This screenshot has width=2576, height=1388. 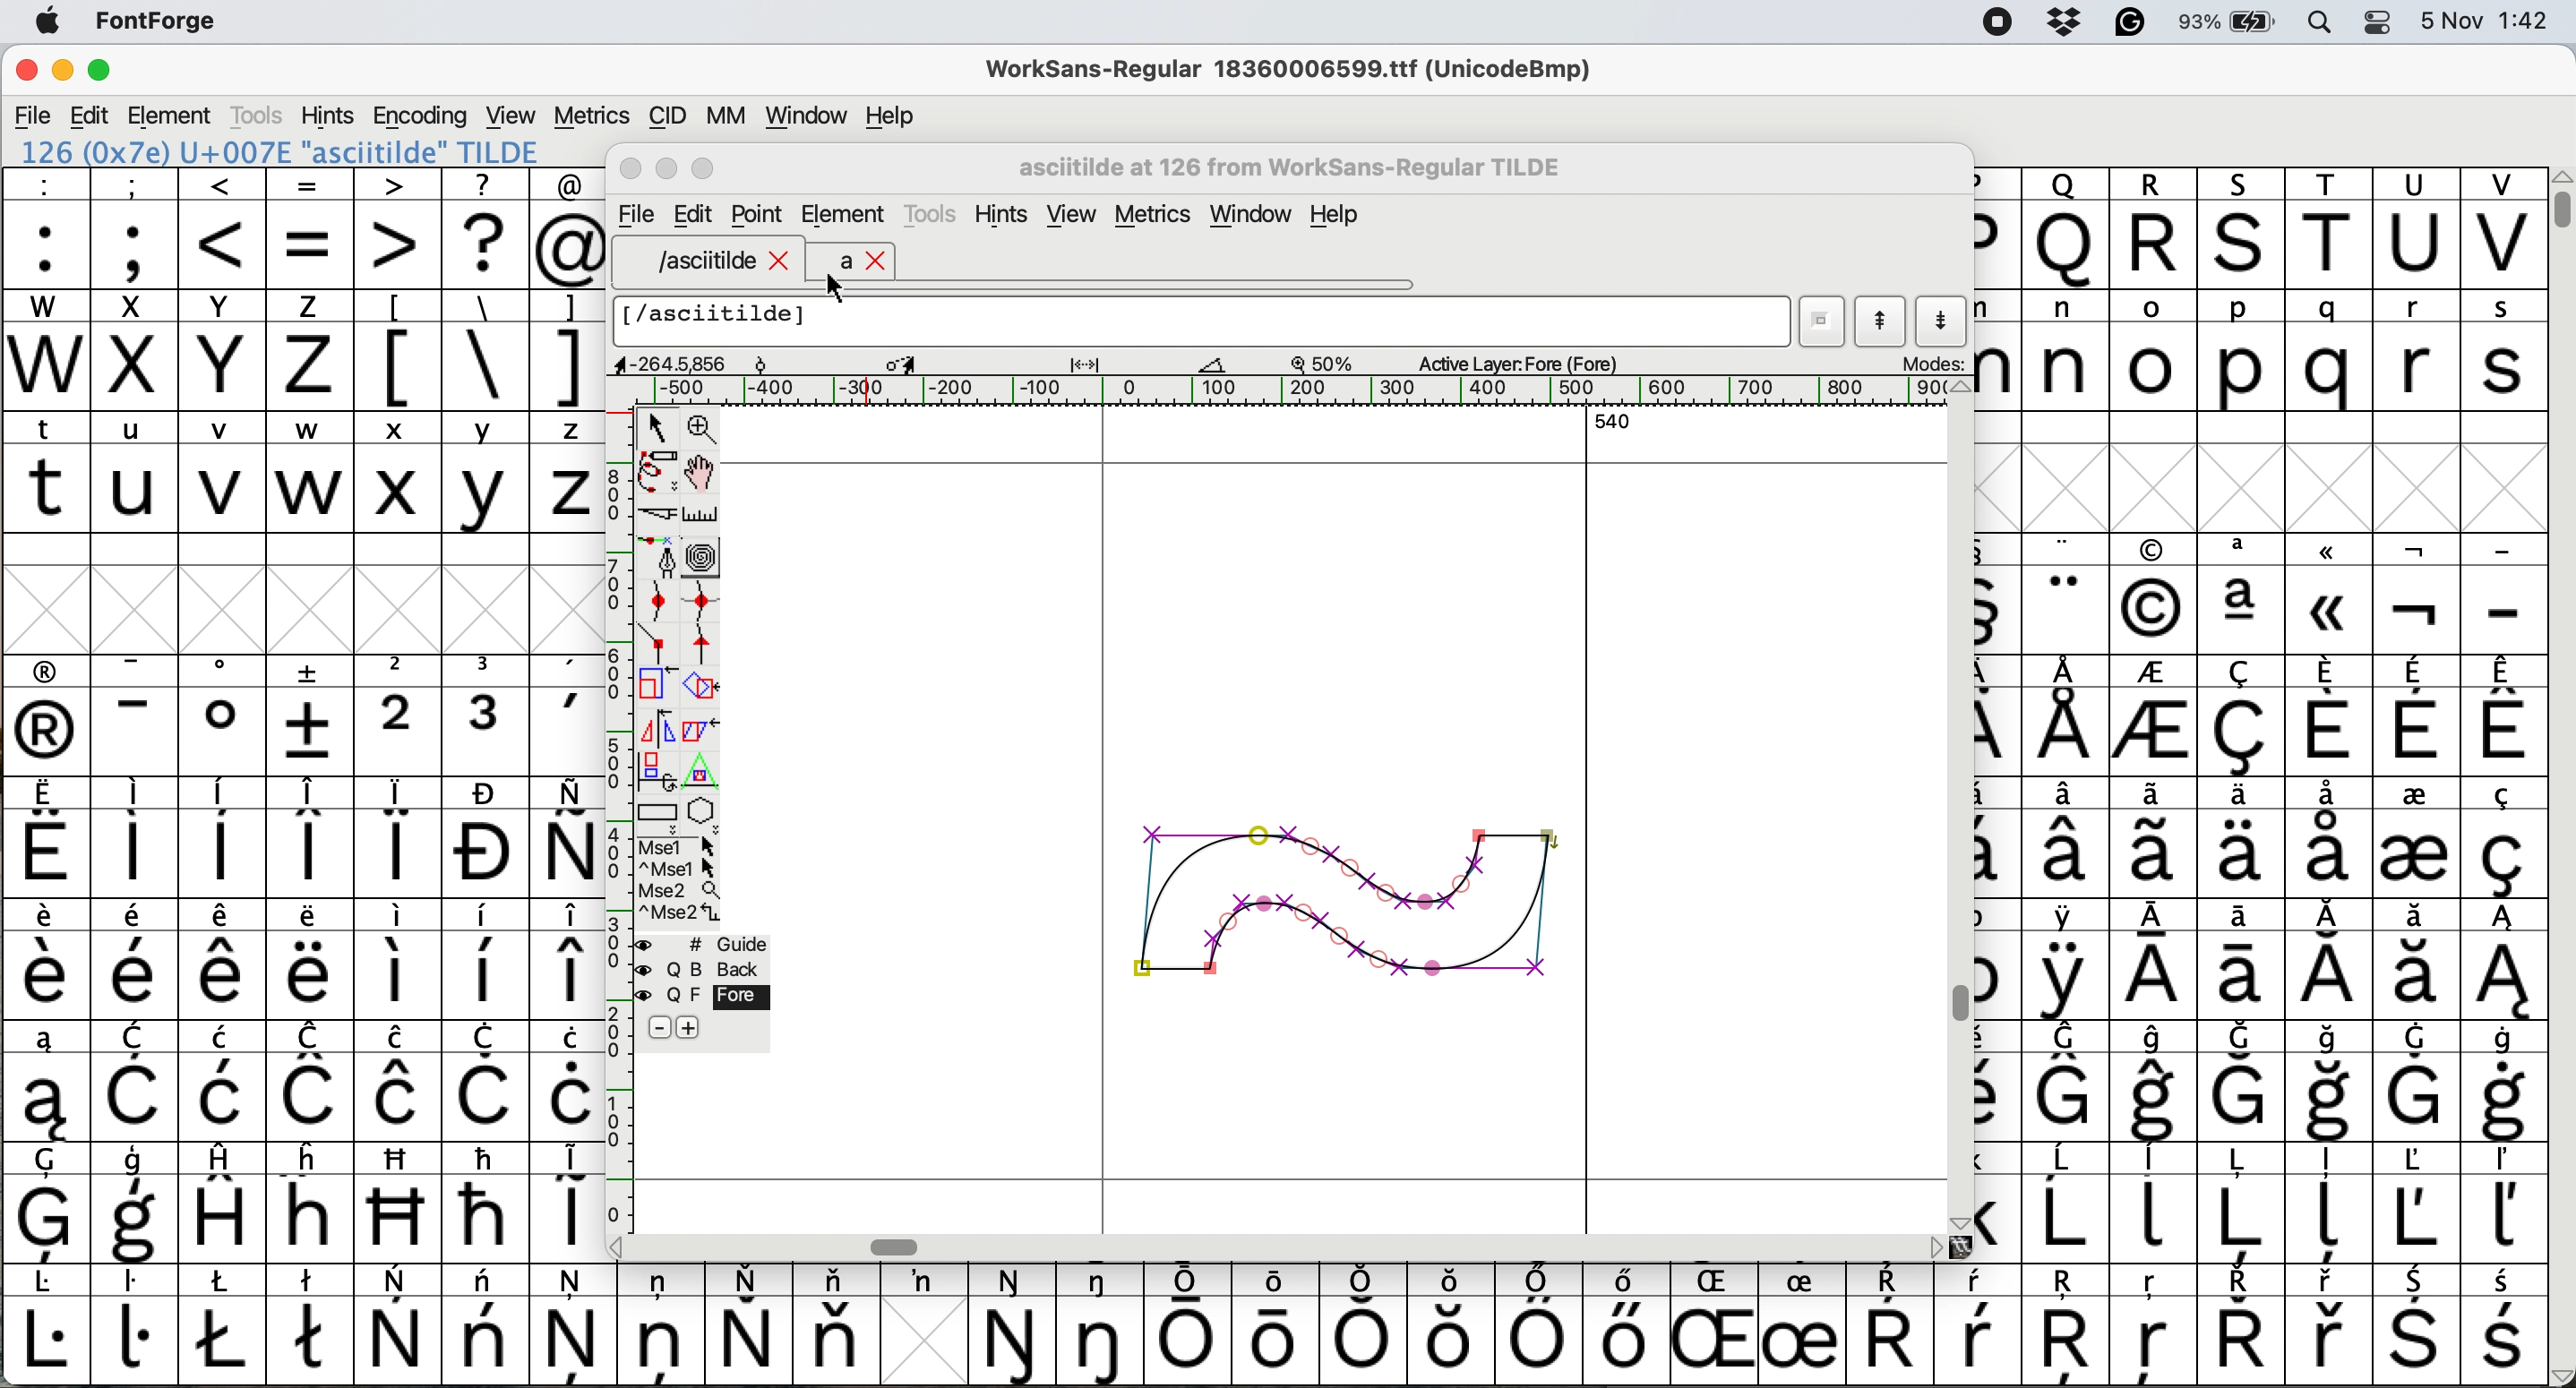 What do you see at coordinates (484, 351) in the screenshot?
I see `\` at bounding box center [484, 351].